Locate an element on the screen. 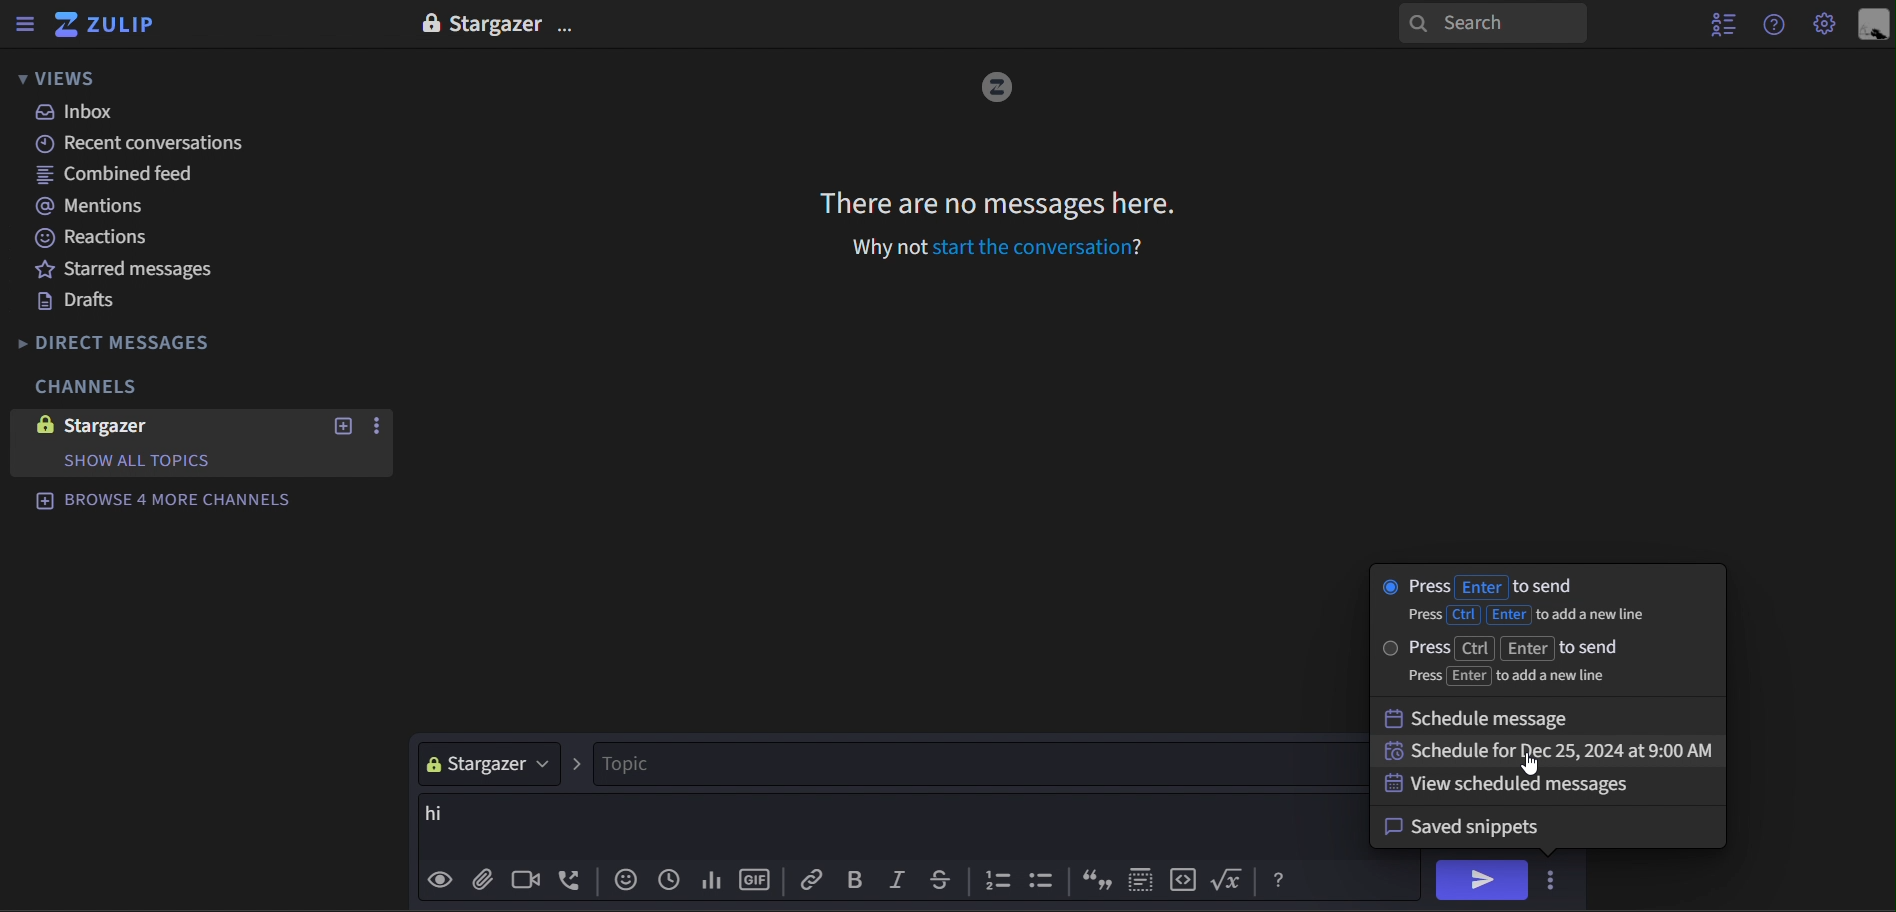 The image size is (1896, 912). Settings is located at coordinates (1823, 25).